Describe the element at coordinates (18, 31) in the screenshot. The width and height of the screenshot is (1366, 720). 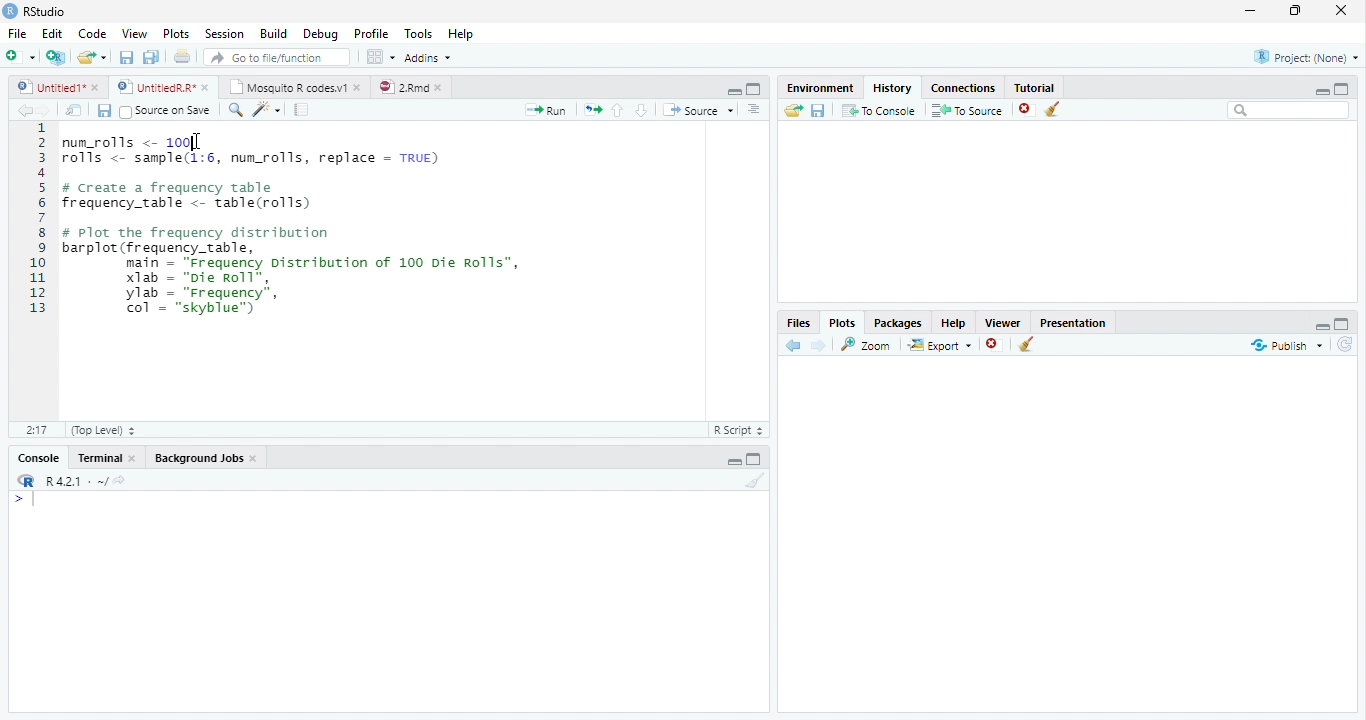
I see `File` at that location.